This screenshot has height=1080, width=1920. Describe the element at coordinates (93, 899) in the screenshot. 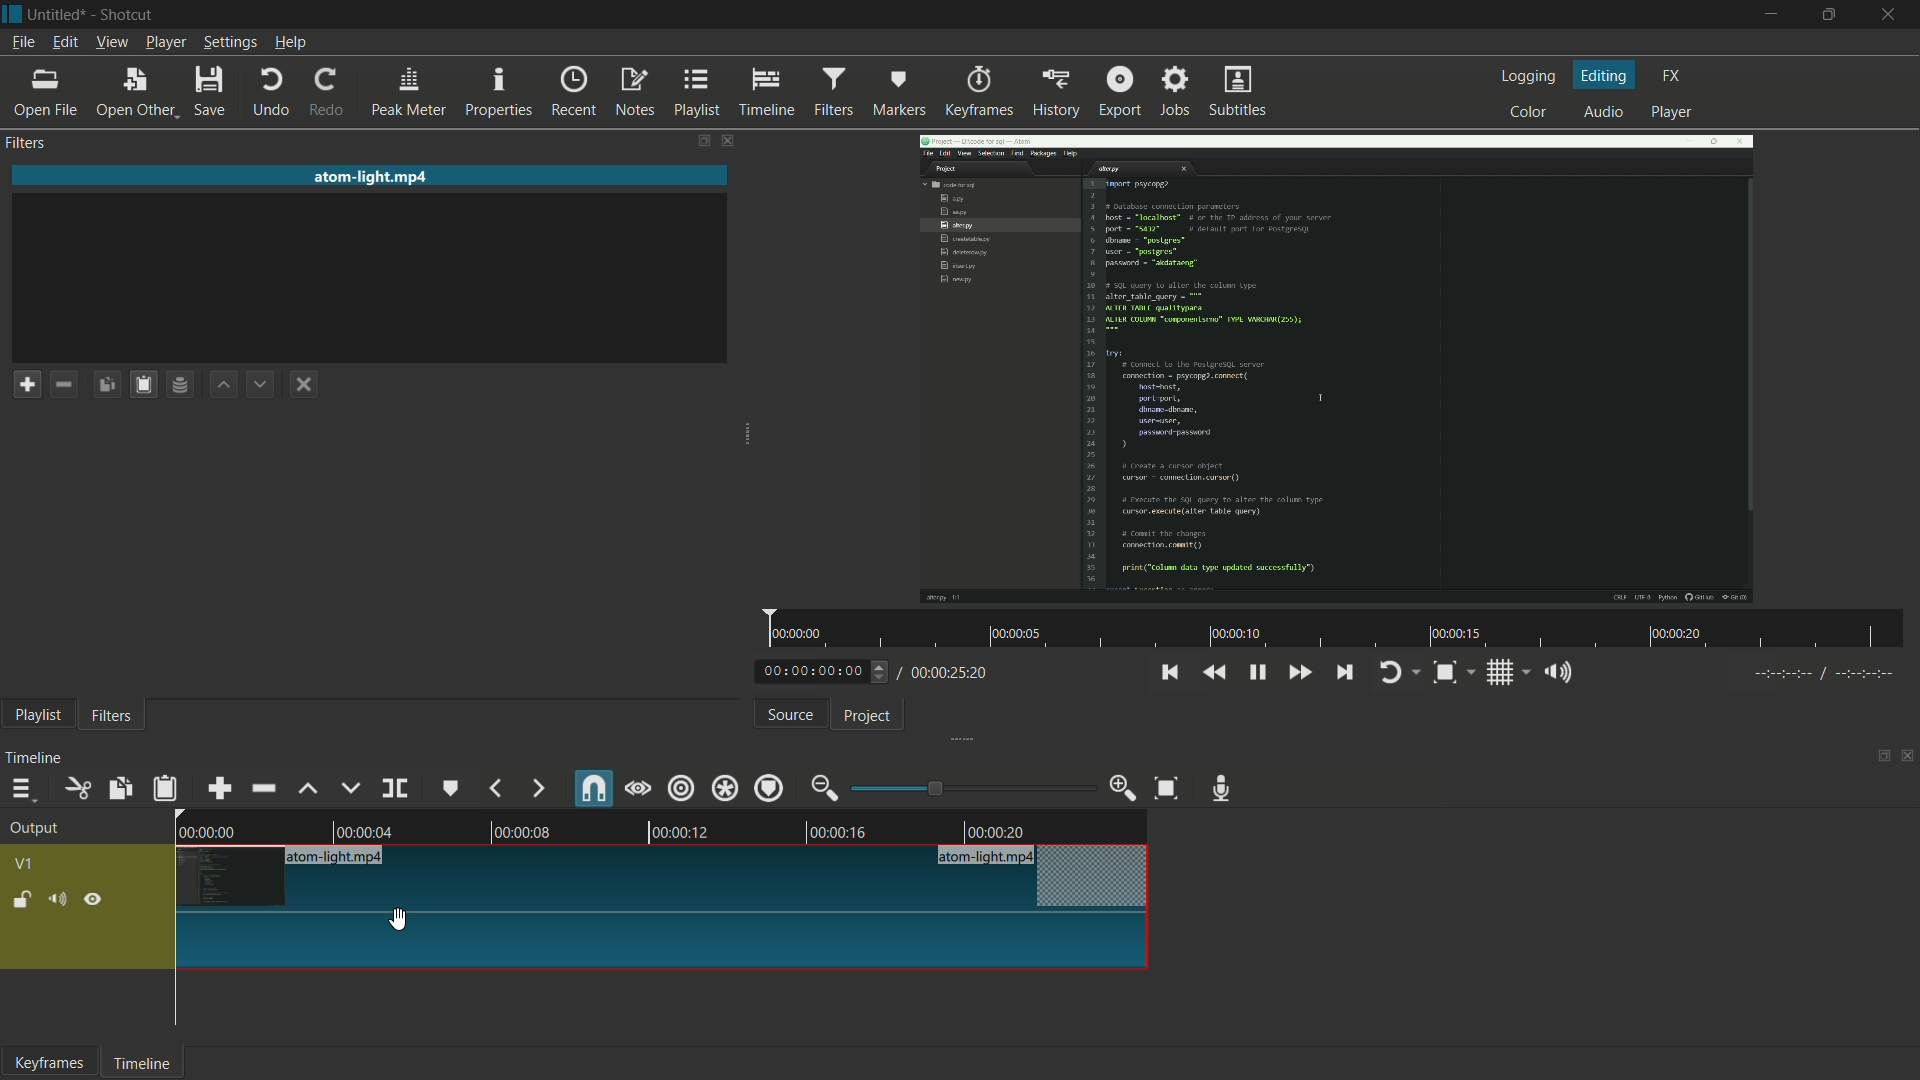

I see `hide` at that location.